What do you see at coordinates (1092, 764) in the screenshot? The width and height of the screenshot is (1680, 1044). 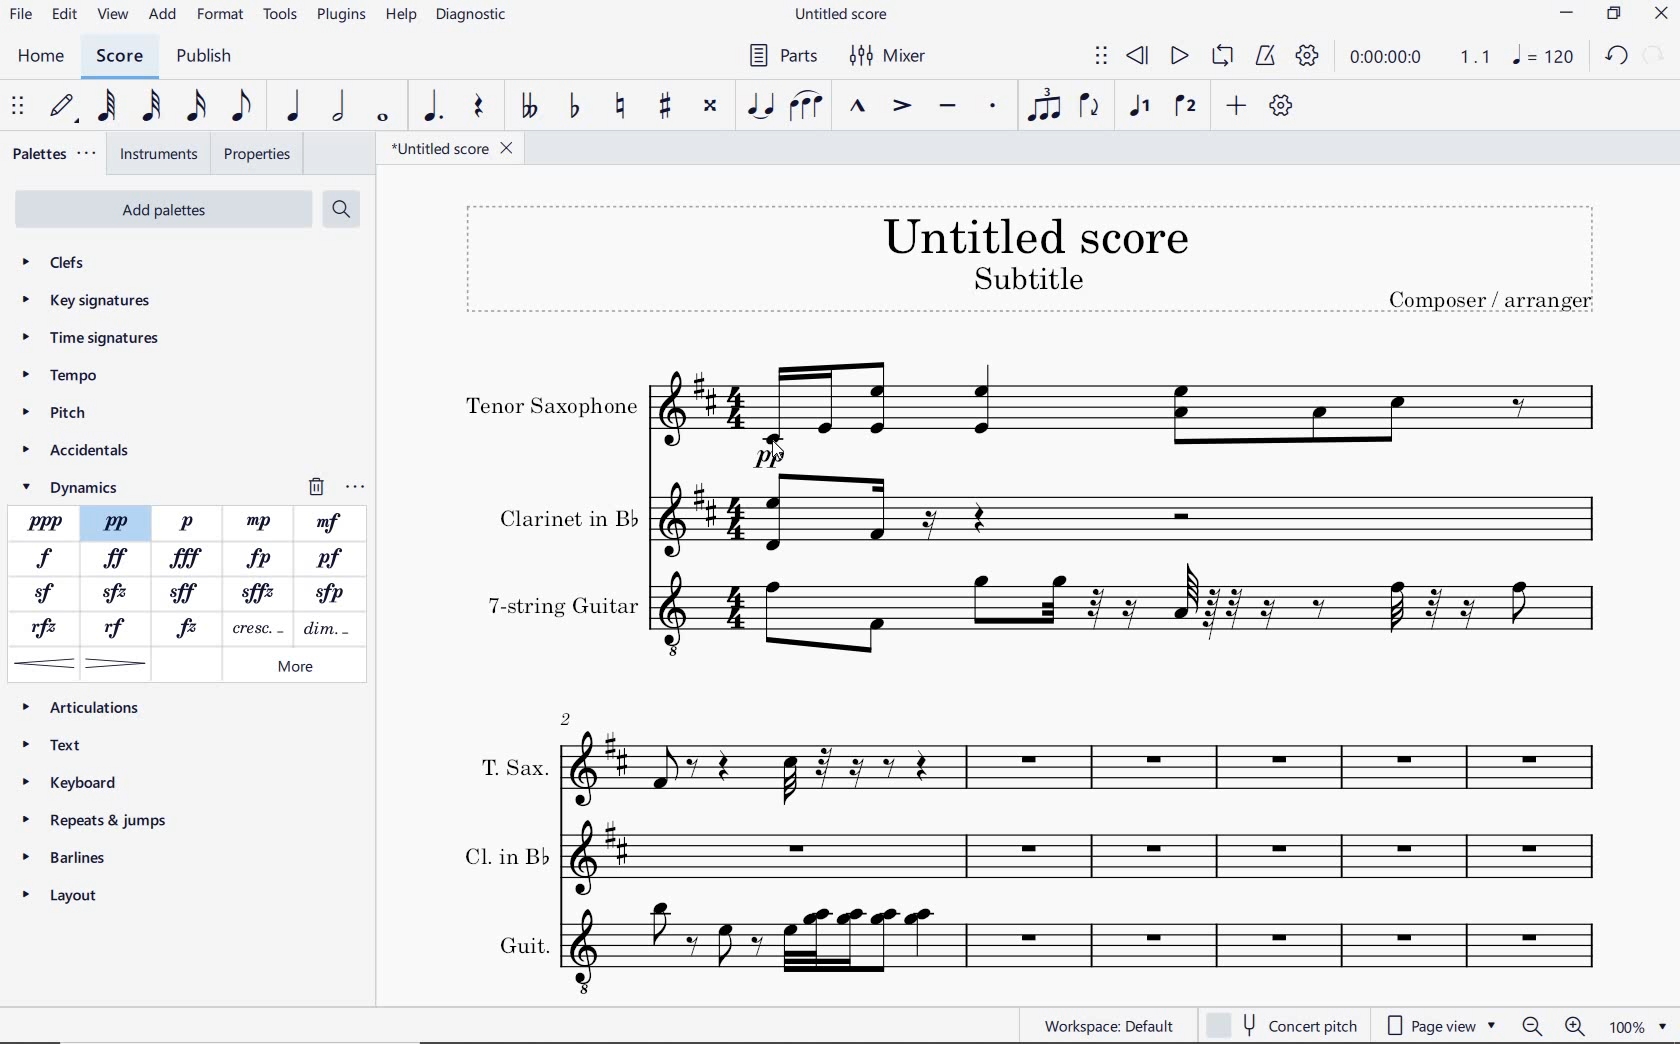 I see `t.sax.` at bounding box center [1092, 764].